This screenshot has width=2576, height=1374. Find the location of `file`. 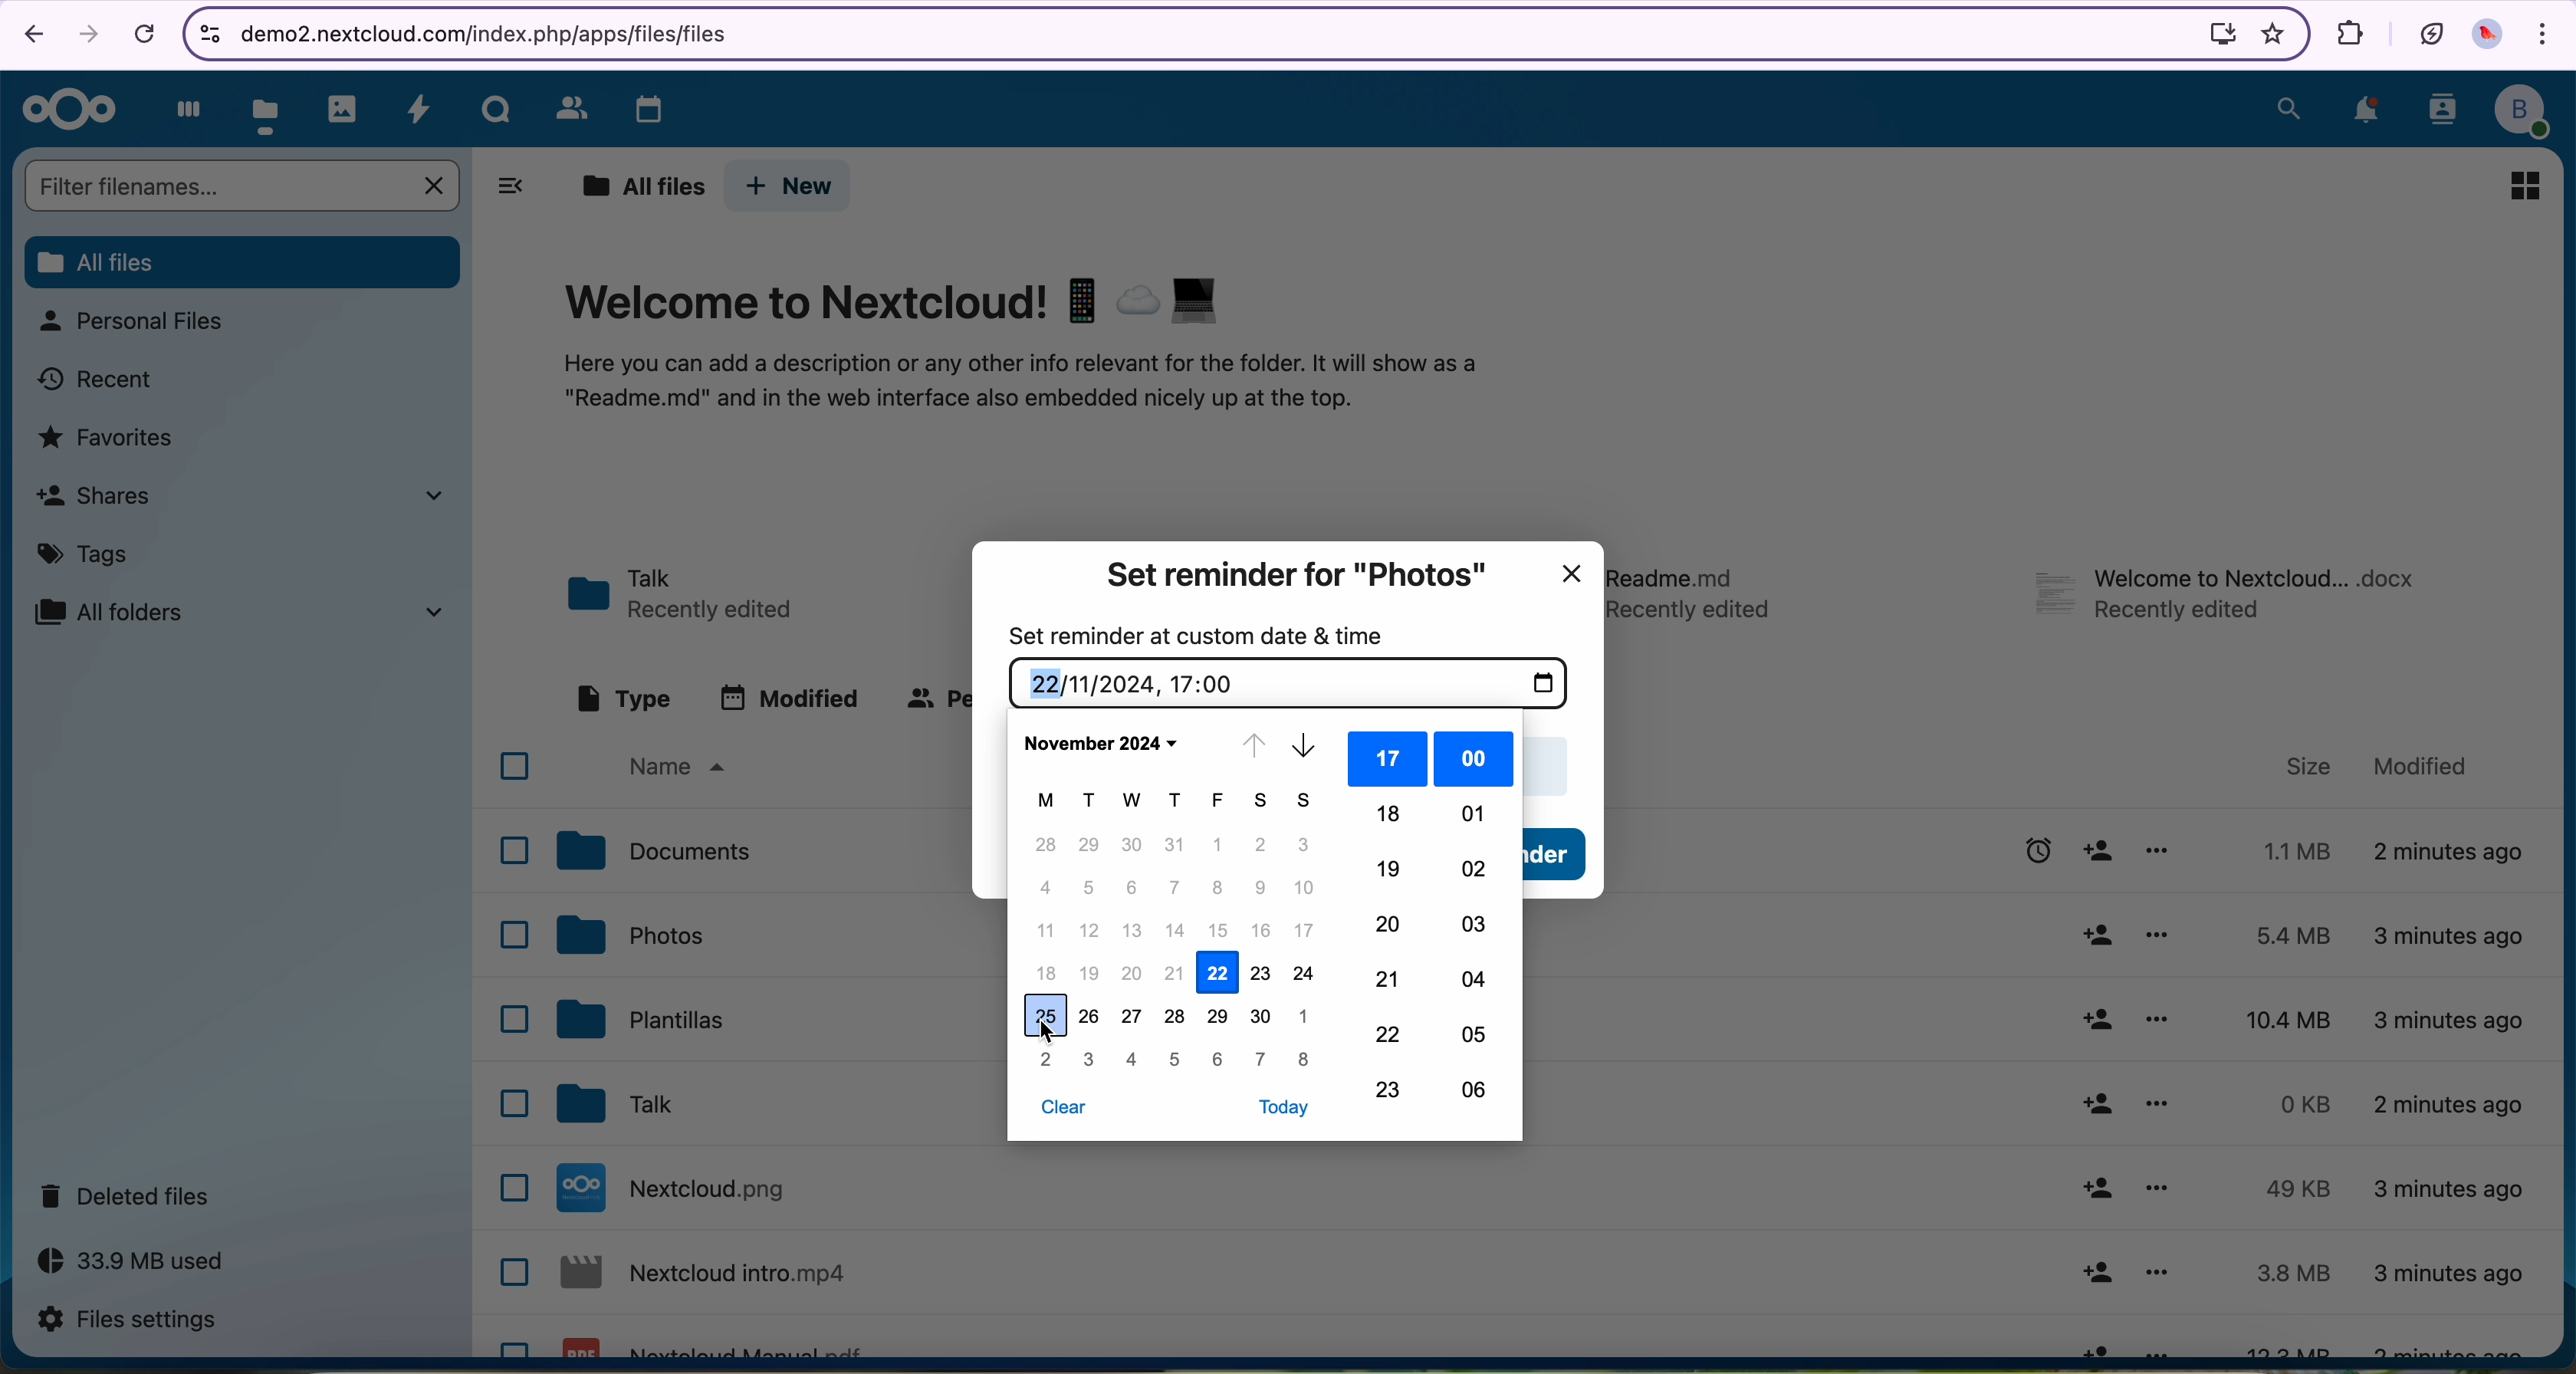

file is located at coordinates (1698, 589).